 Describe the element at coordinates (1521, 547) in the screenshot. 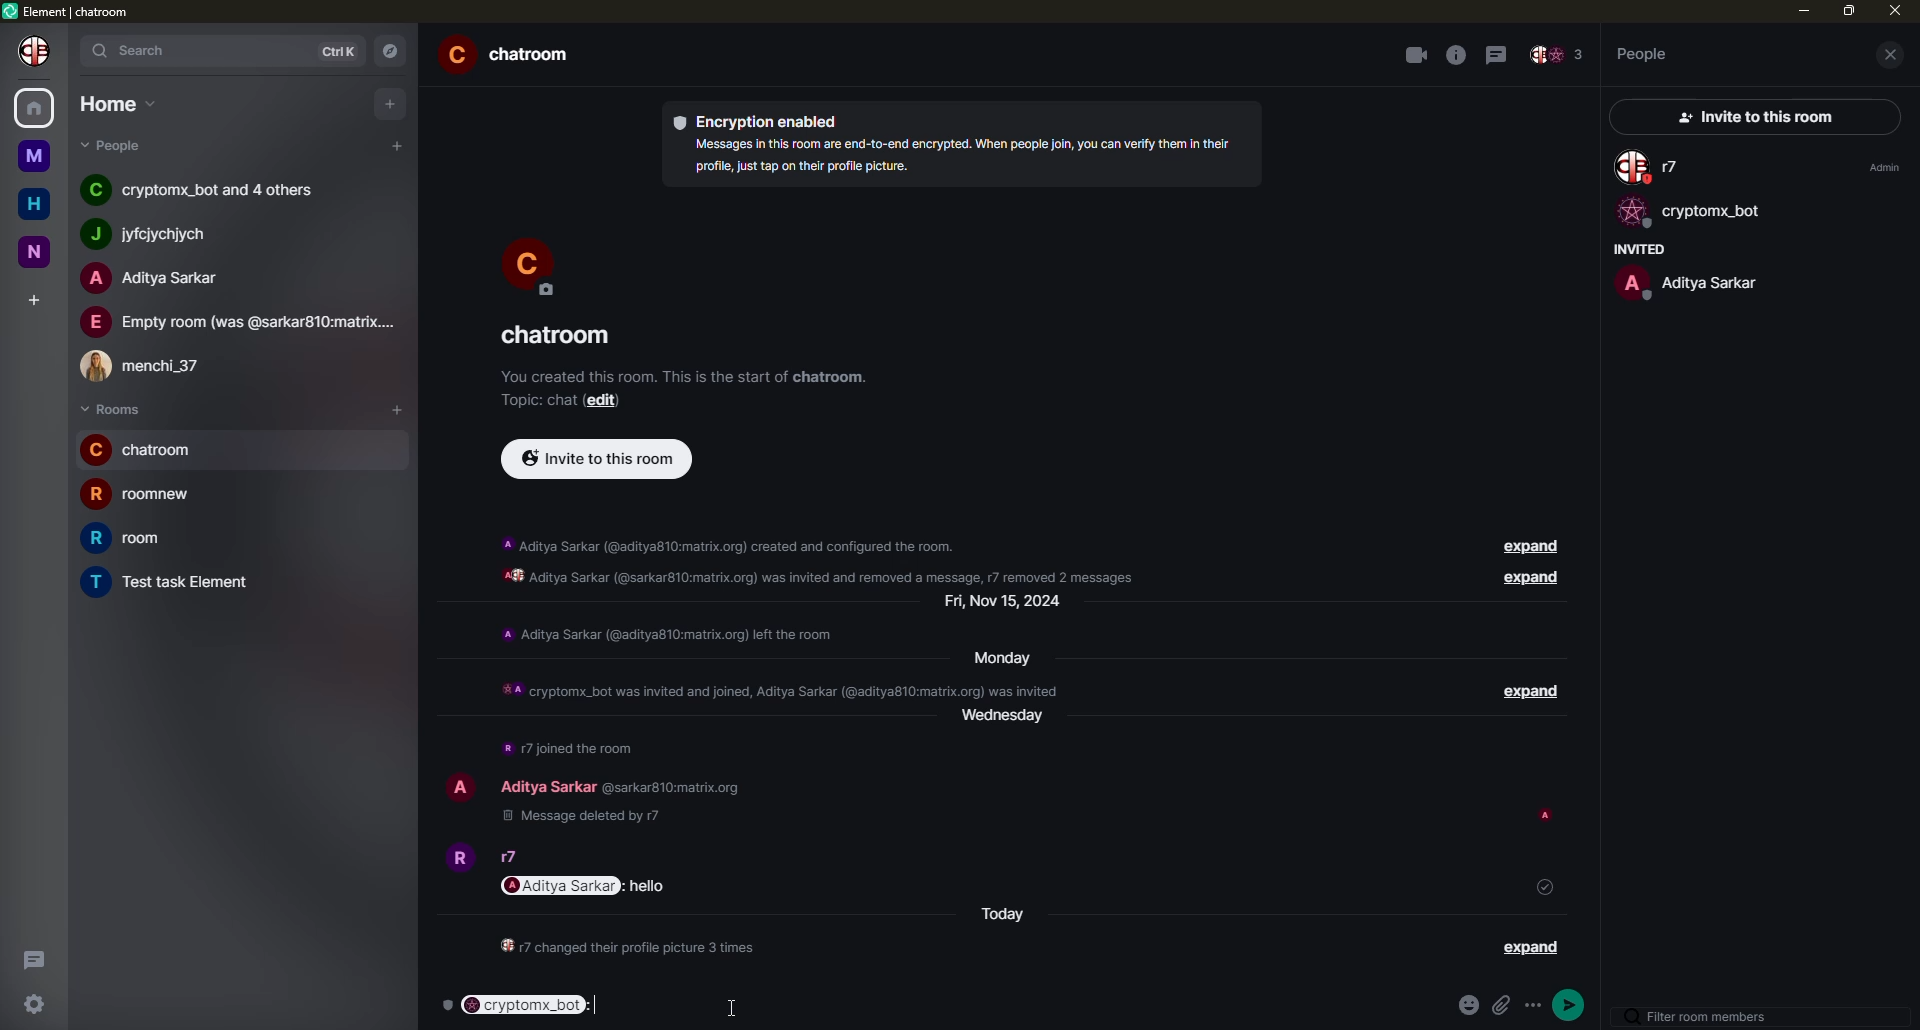

I see `expand` at that location.